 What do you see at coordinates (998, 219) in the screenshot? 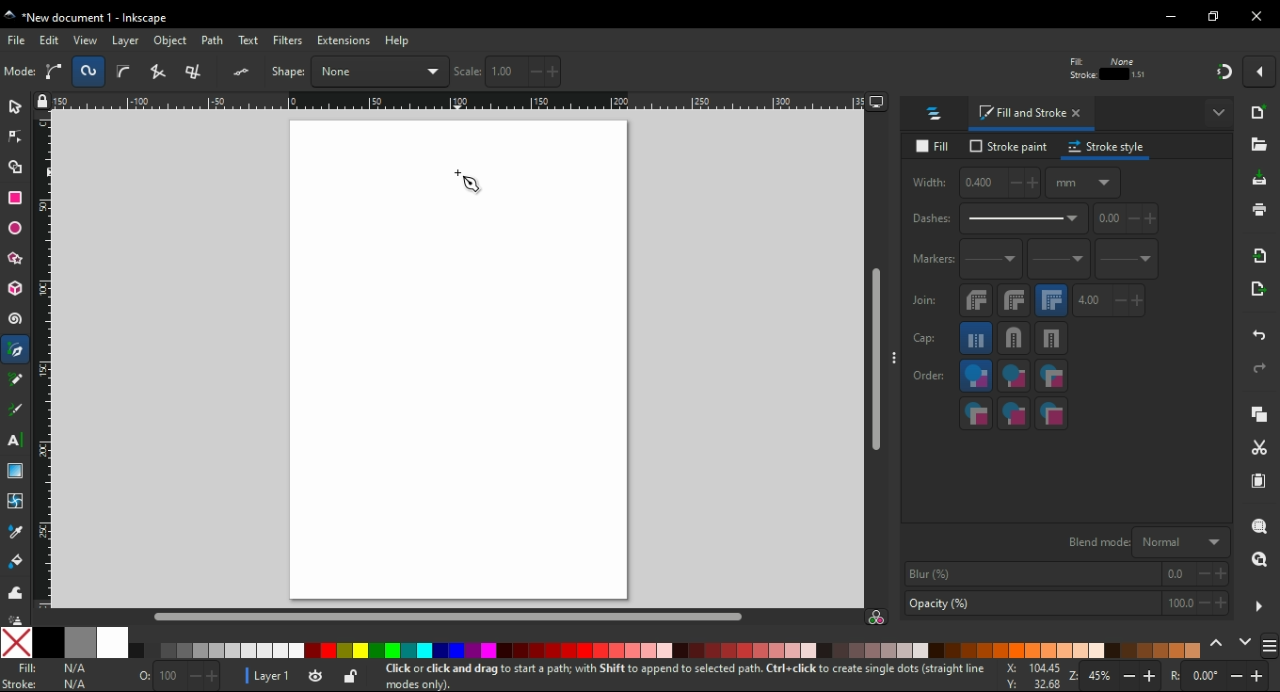
I see `dashes` at bounding box center [998, 219].